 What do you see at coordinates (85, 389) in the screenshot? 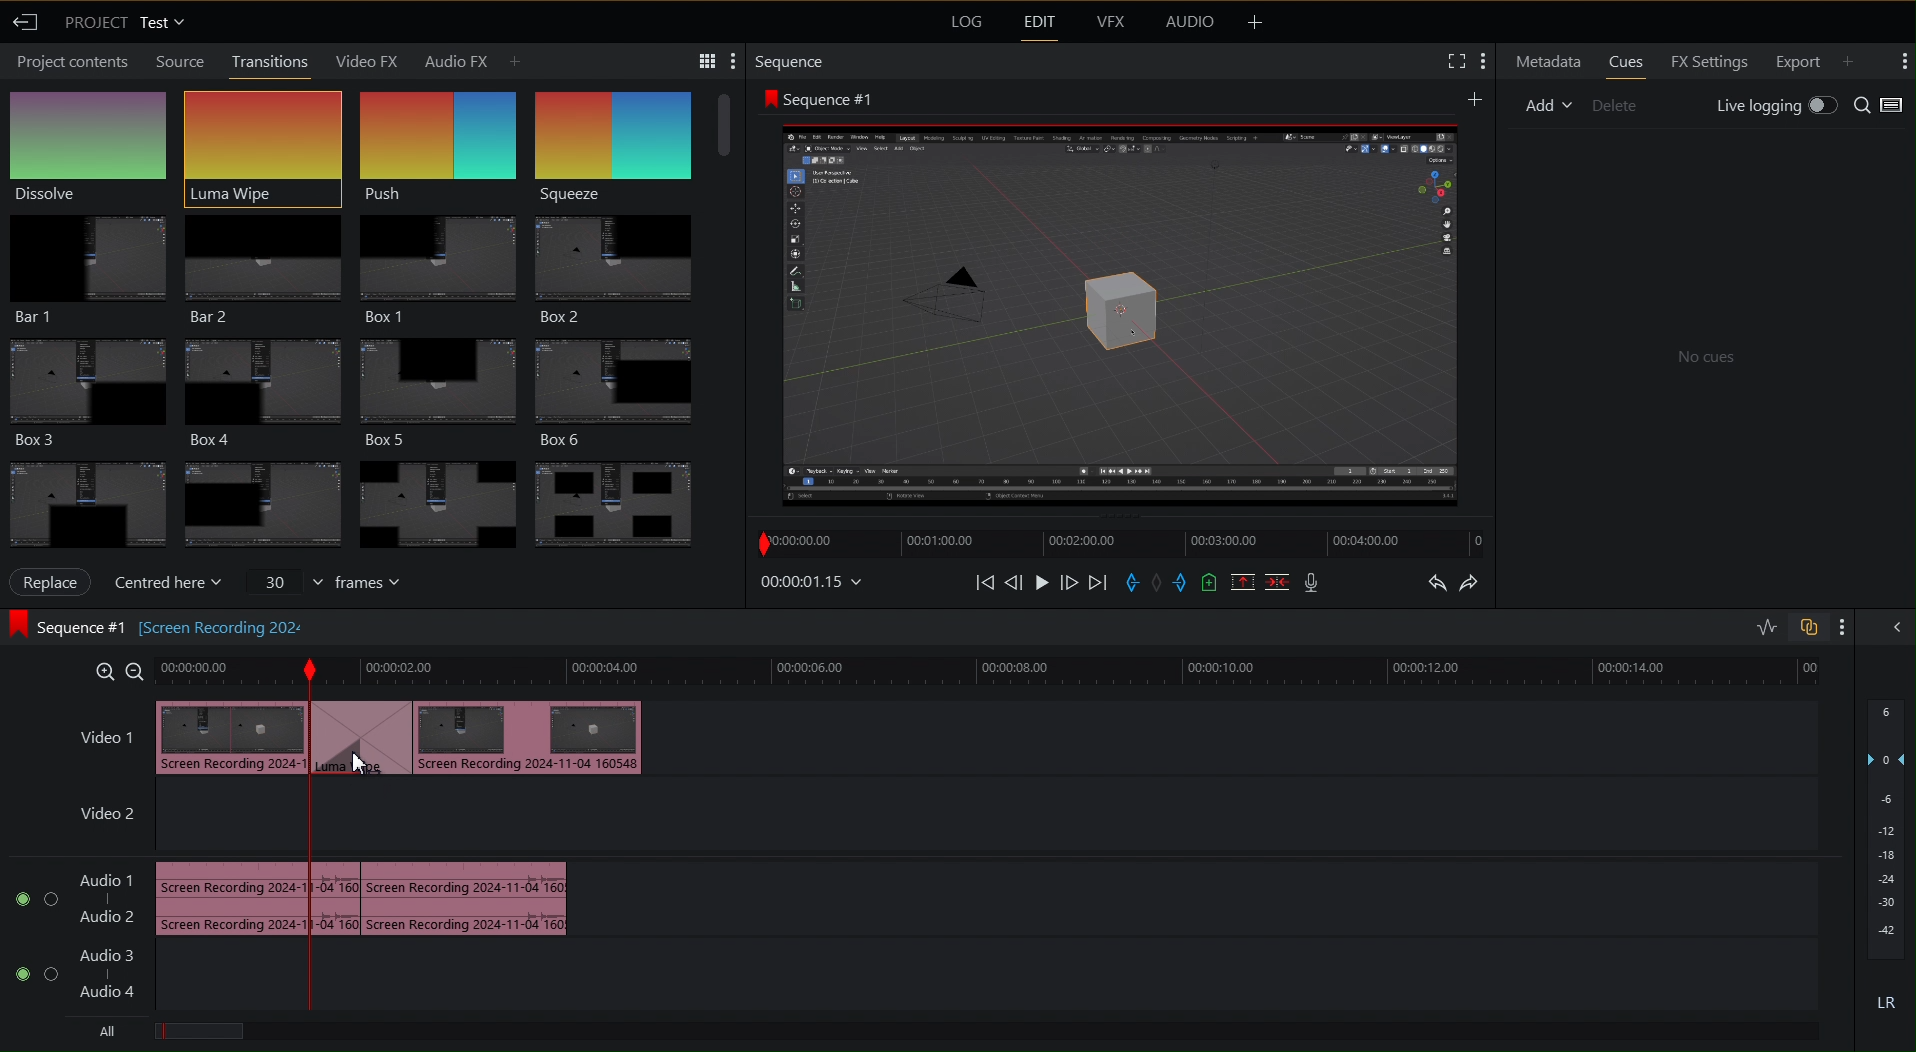
I see `Box 3` at bounding box center [85, 389].